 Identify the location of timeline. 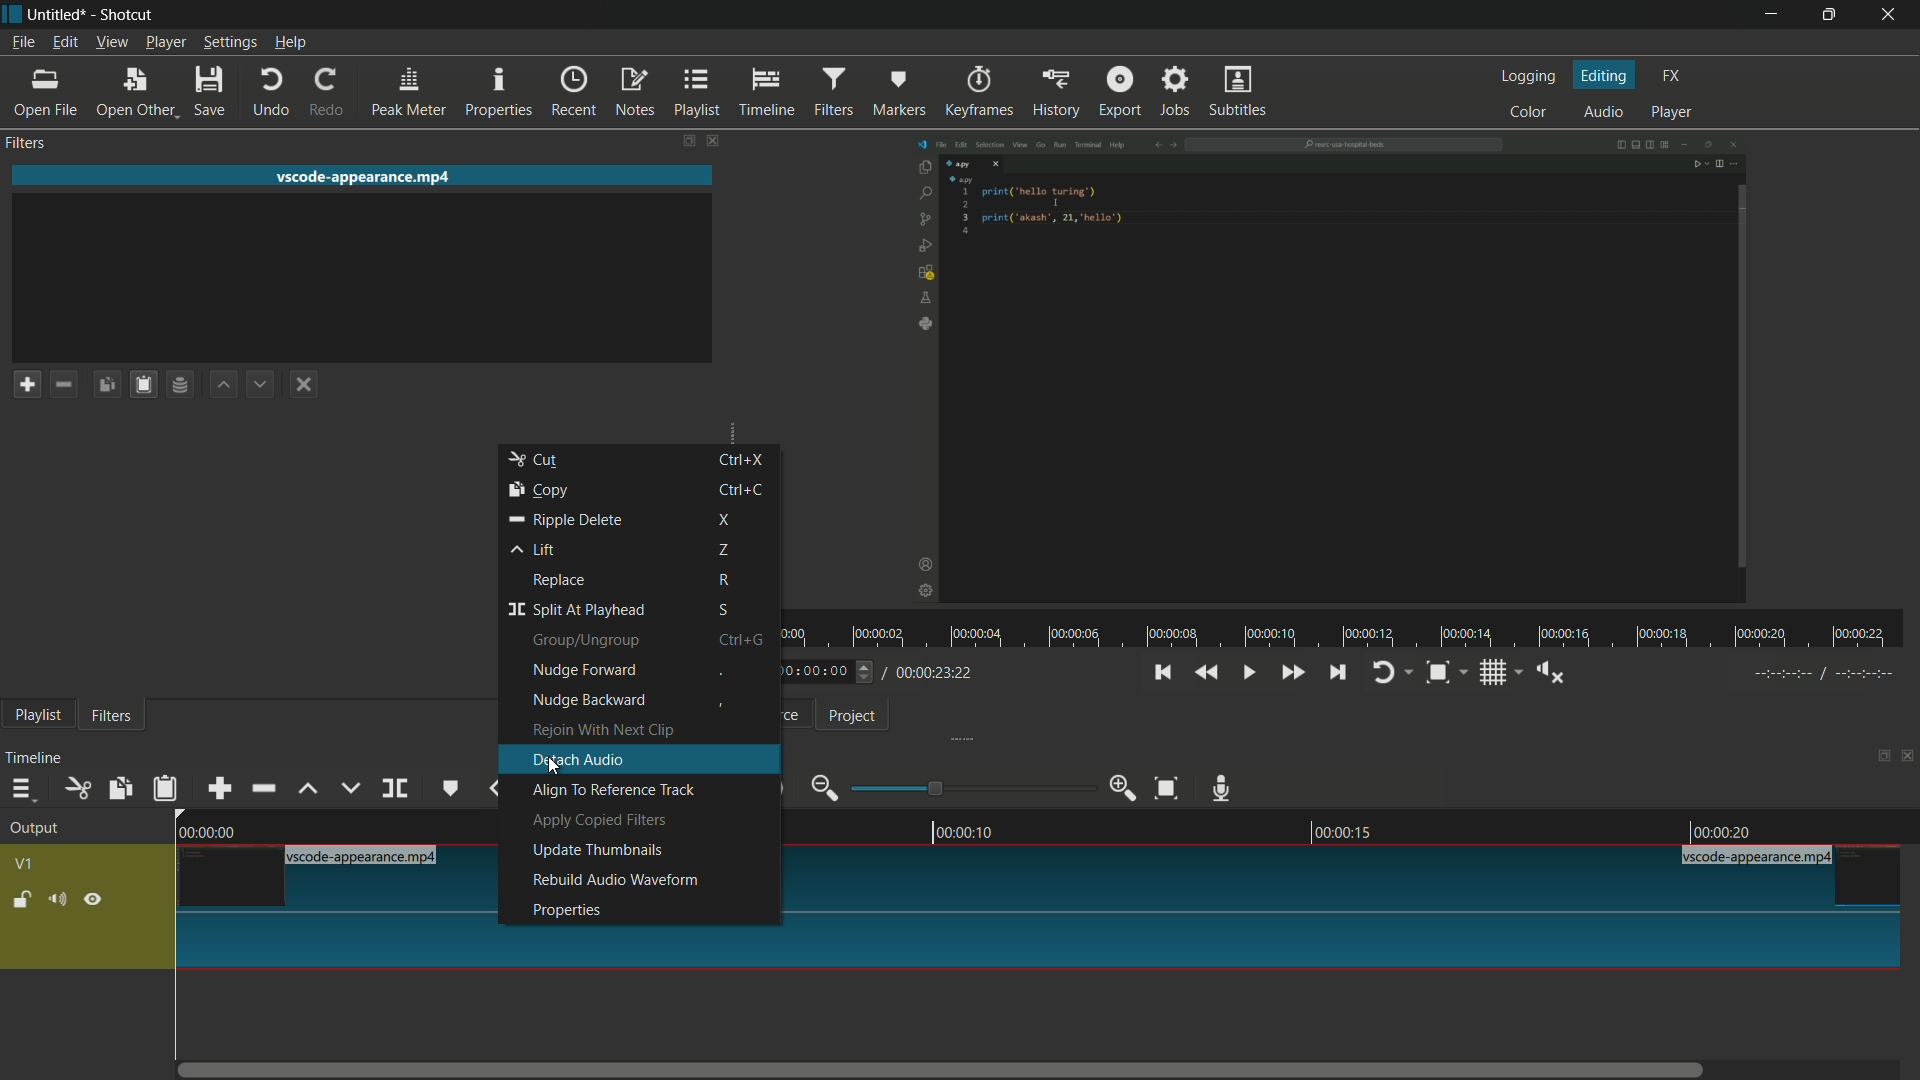
(764, 91).